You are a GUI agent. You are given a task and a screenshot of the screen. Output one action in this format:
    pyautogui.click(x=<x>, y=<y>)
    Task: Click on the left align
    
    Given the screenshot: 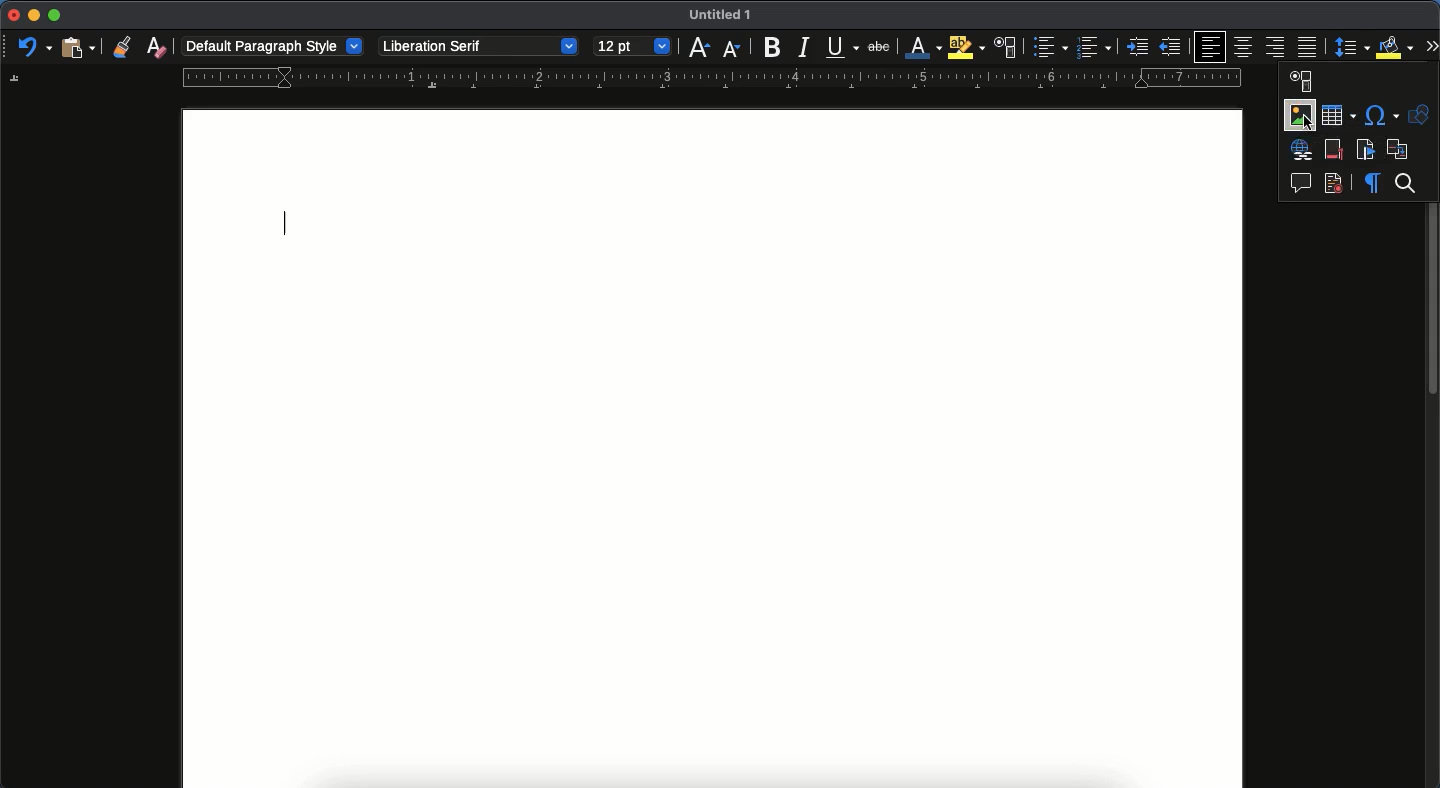 What is the action you would take?
    pyautogui.click(x=1212, y=46)
    